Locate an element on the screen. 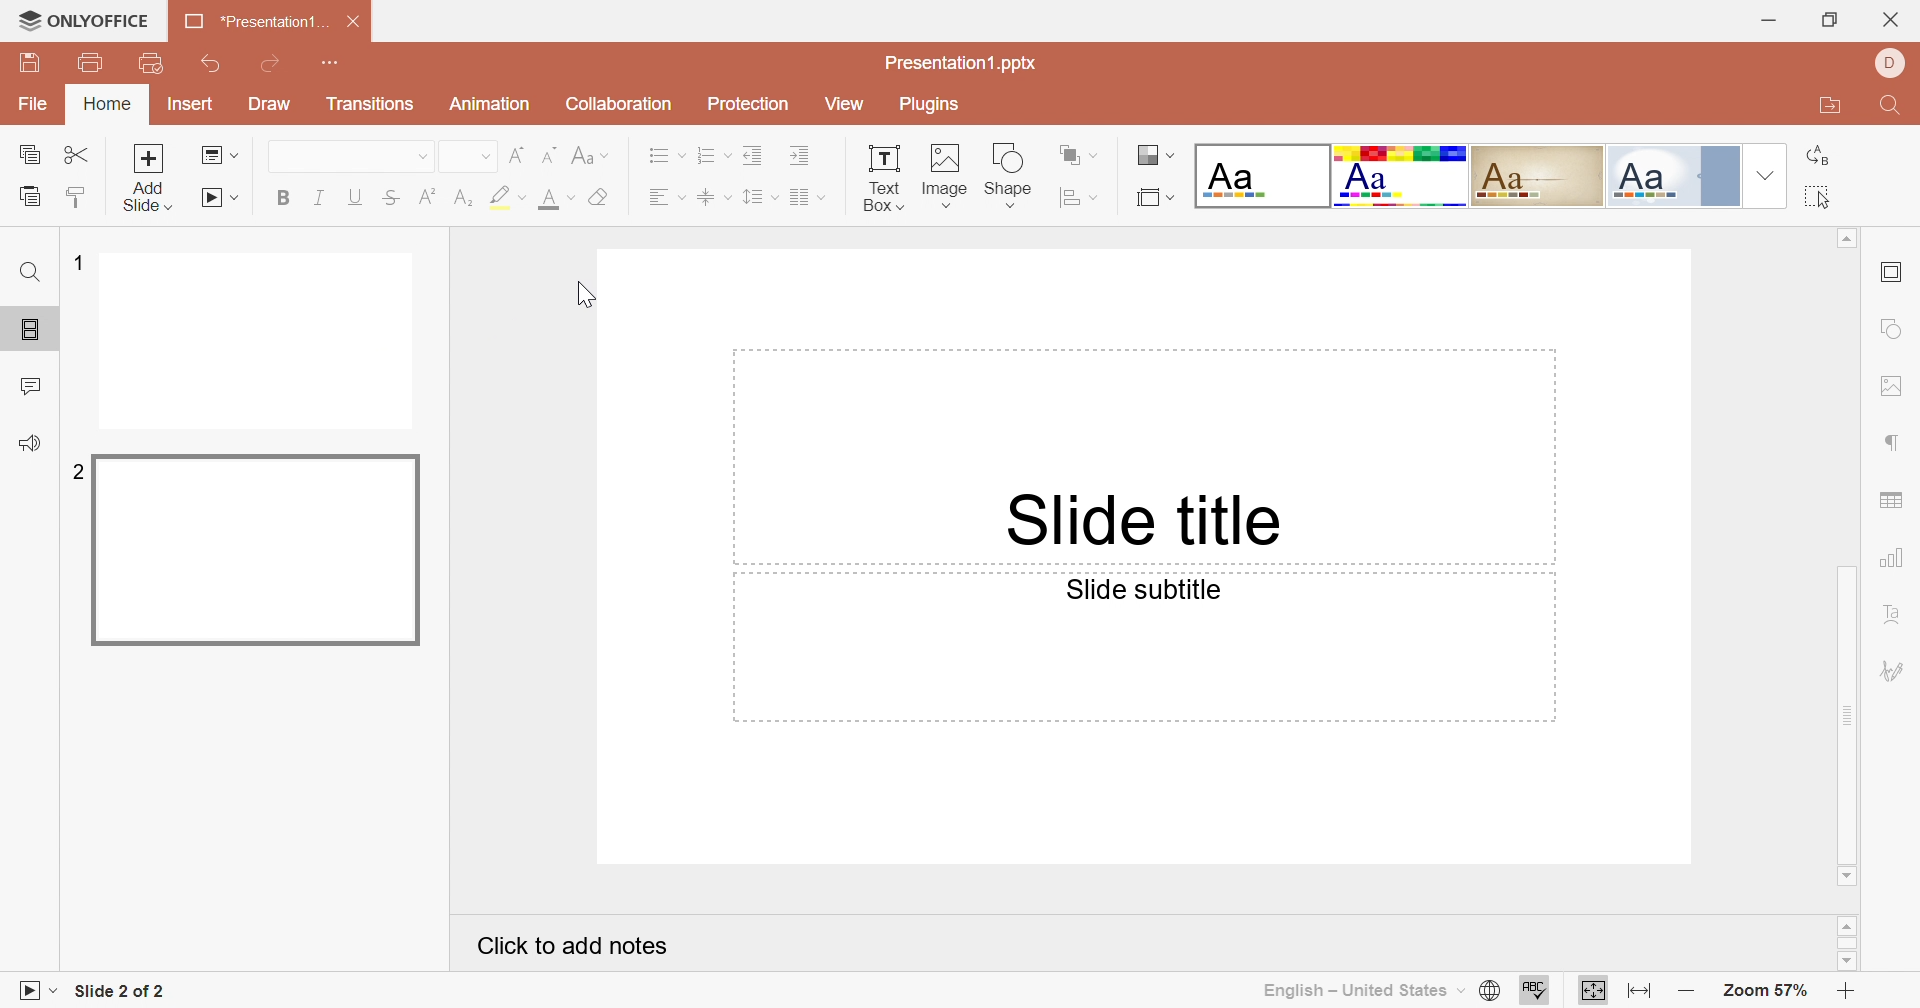 This screenshot has height=1008, width=1920. Italic is located at coordinates (316, 197).